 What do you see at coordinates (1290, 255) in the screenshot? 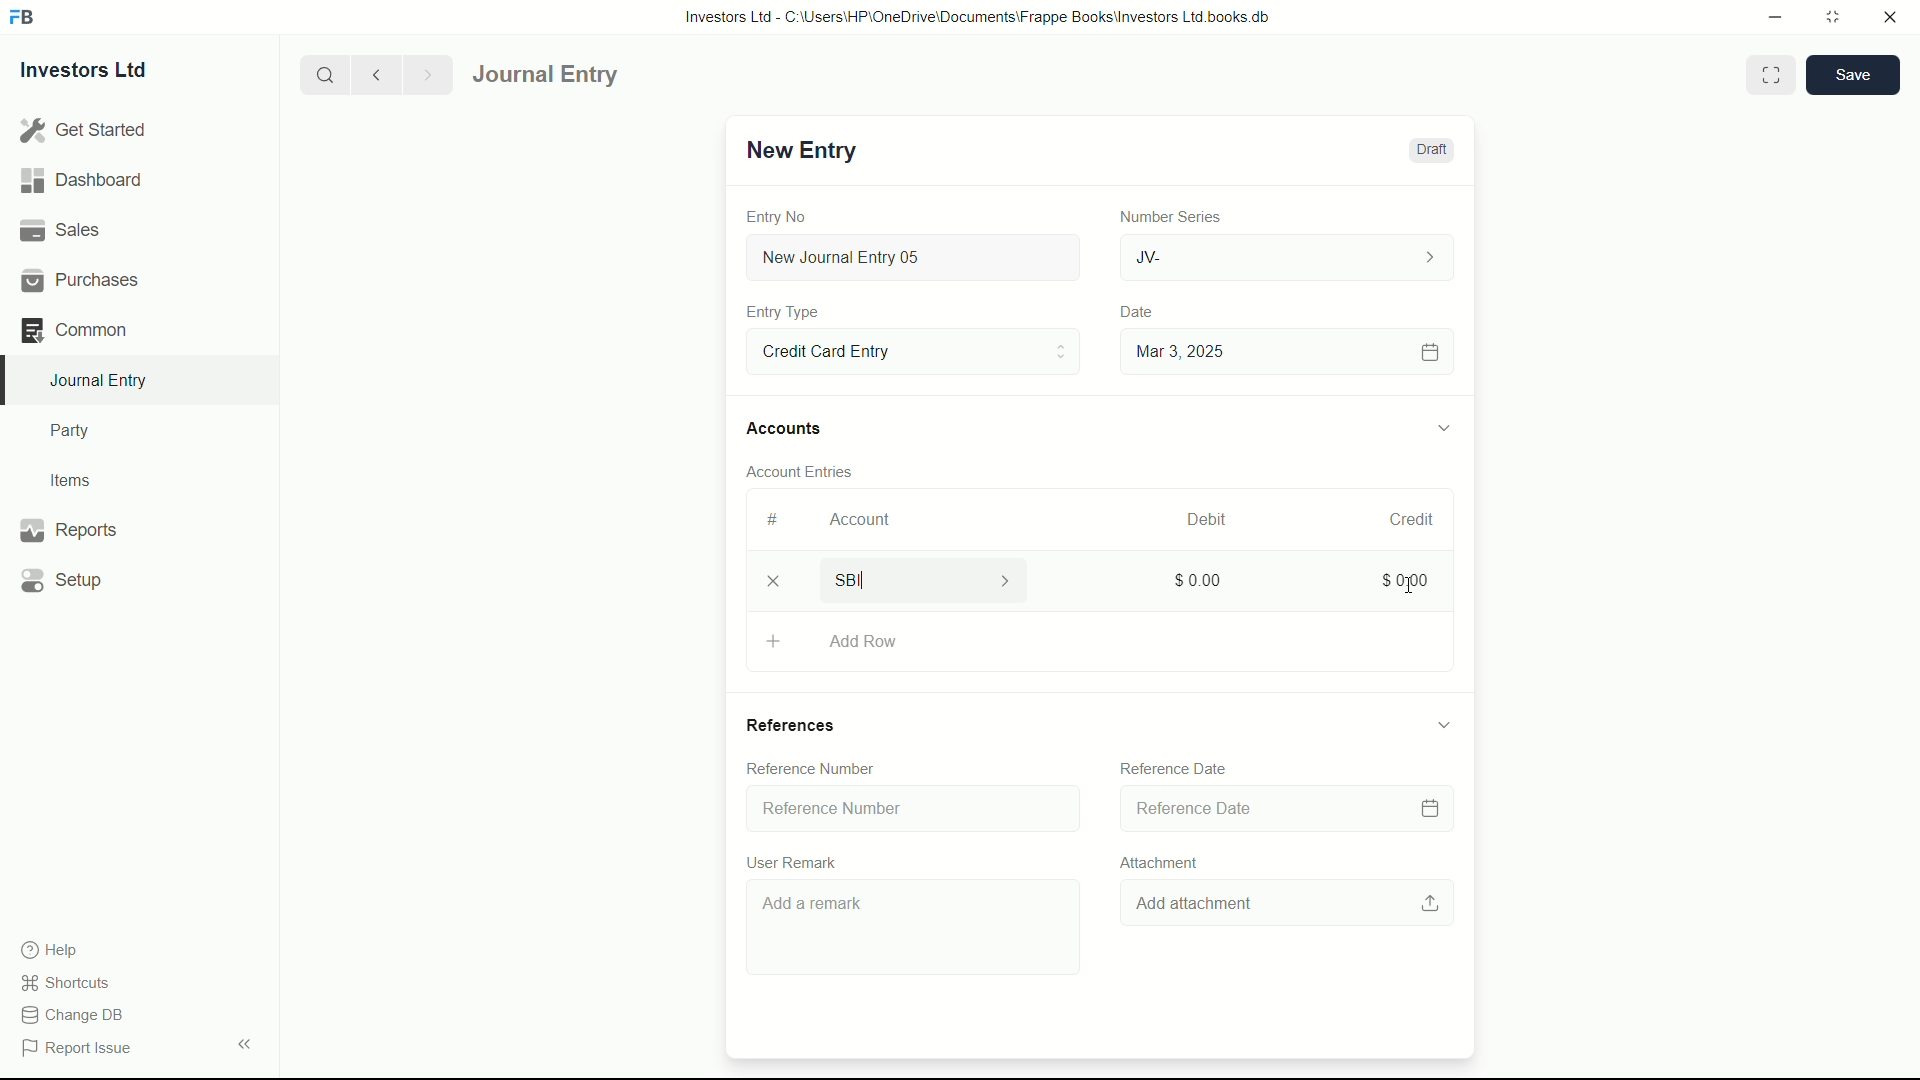
I see `JV` at bounding box center [1290, 255].